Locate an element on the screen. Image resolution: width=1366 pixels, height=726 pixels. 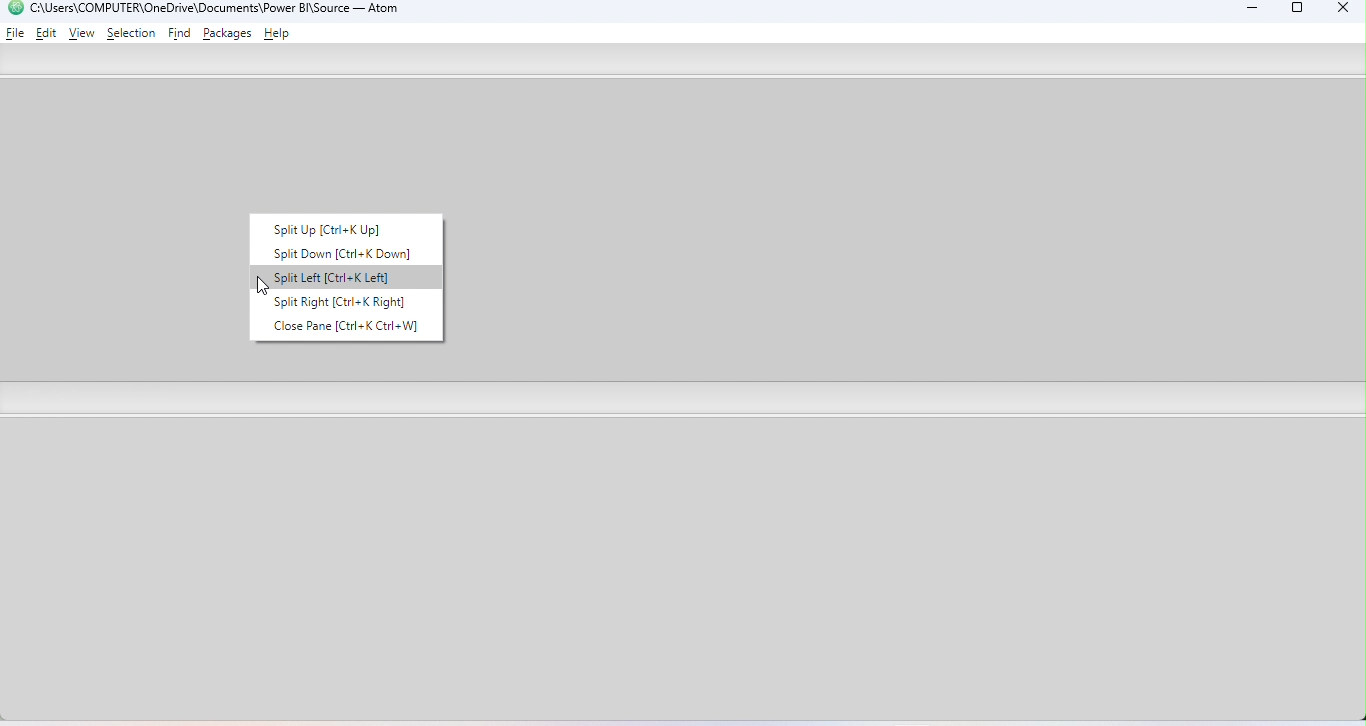
Split up is located at coordinates (343, 226).